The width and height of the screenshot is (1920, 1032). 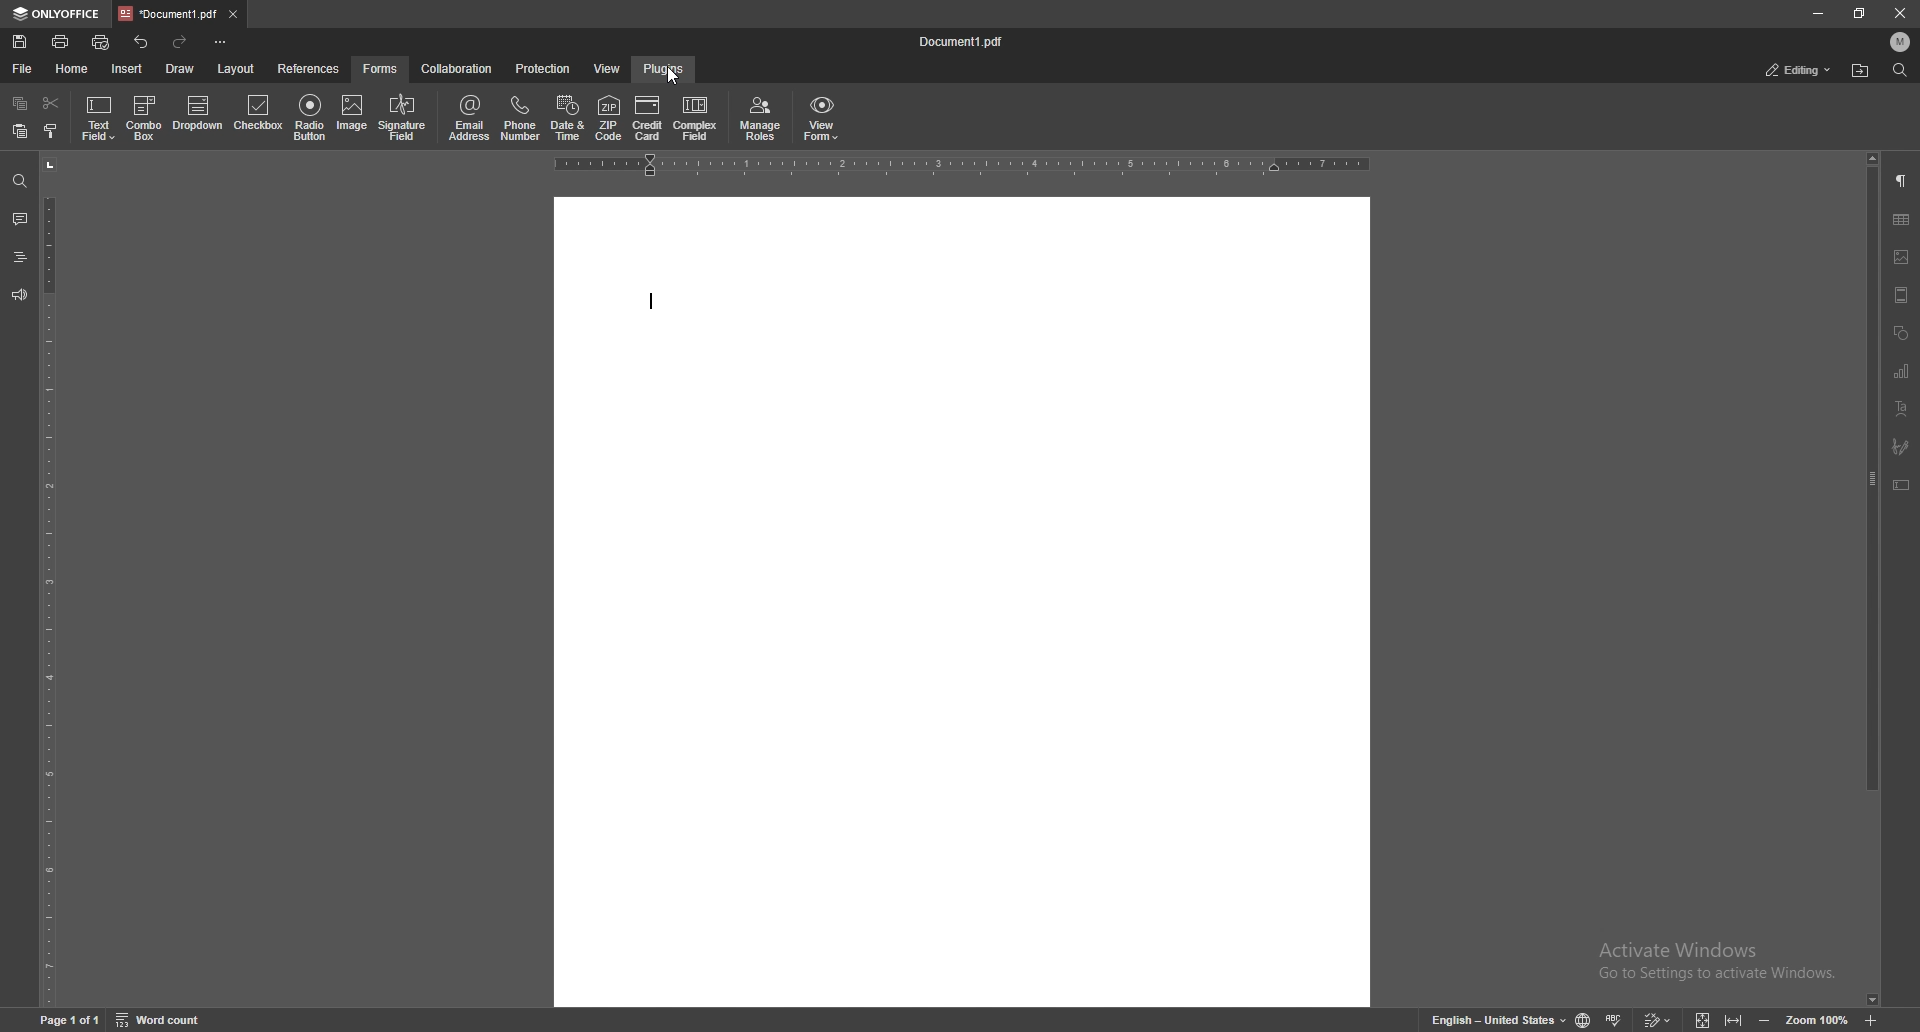 I want to click on paste, so click(x=20, y=132).